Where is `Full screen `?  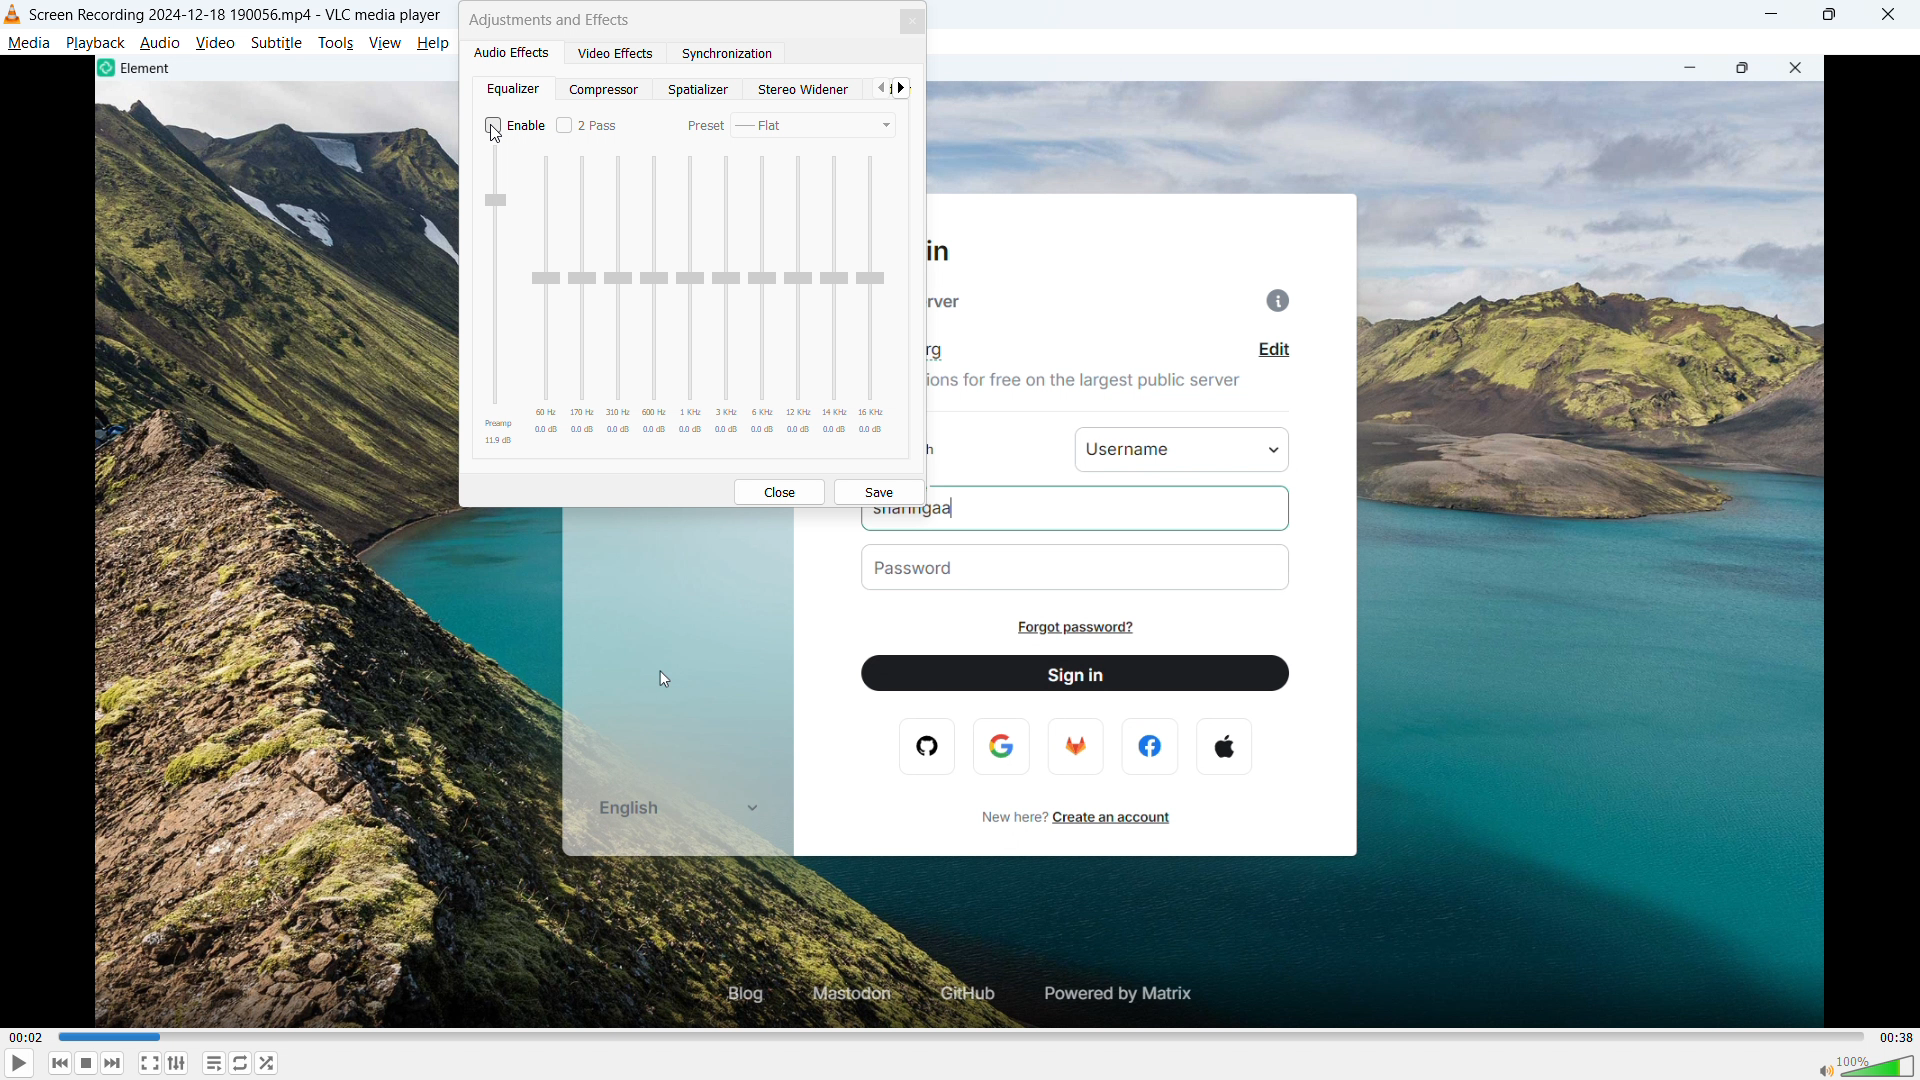
Full screen  is located at coordinates (149, 1063).